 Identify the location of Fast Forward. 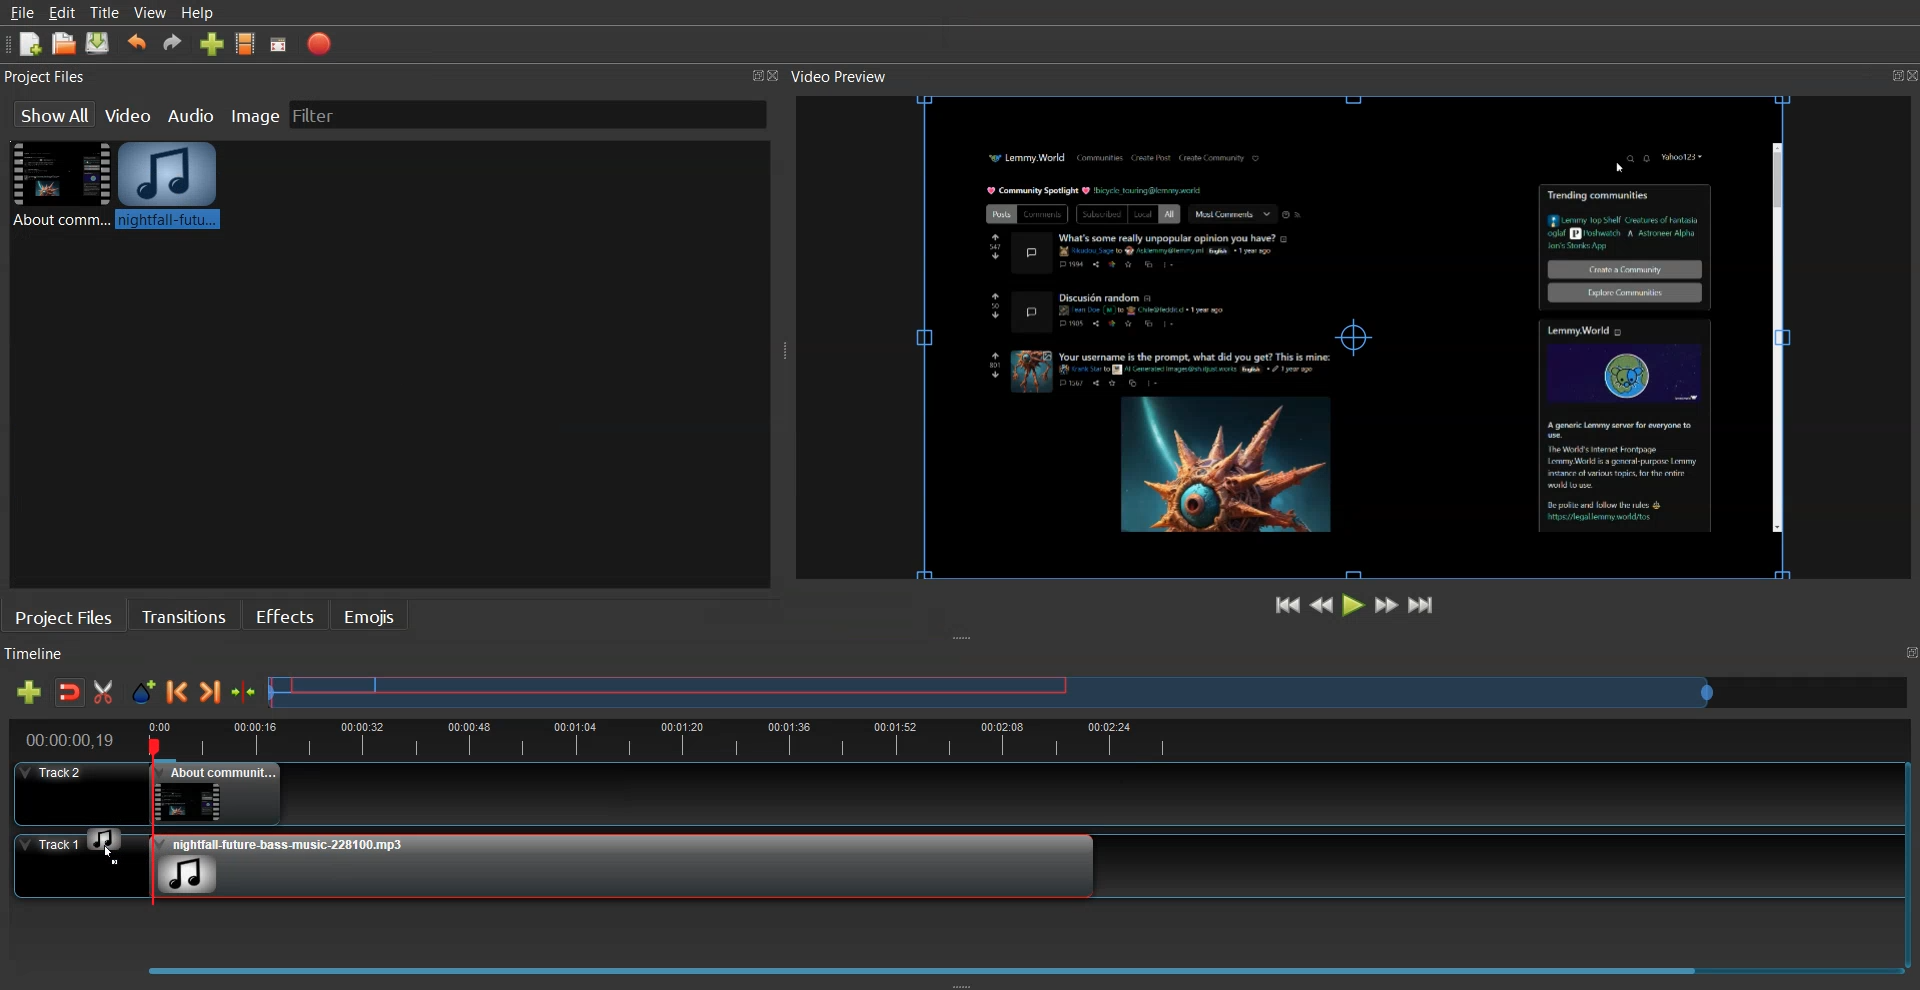
(1387, 604).